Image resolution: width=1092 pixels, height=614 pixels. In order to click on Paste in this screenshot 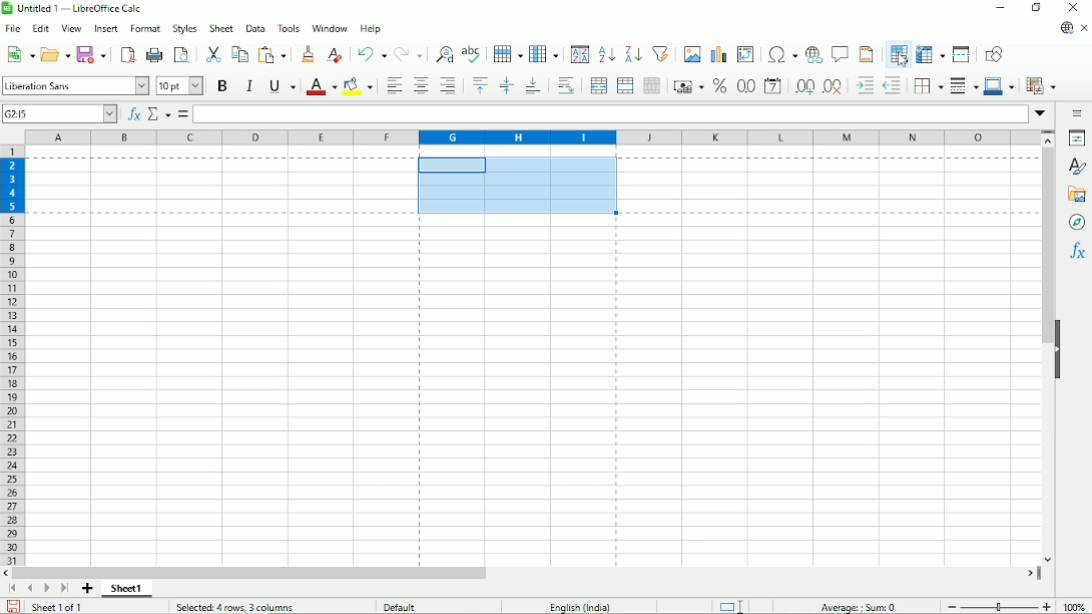, I will do `click(273, 54)`.